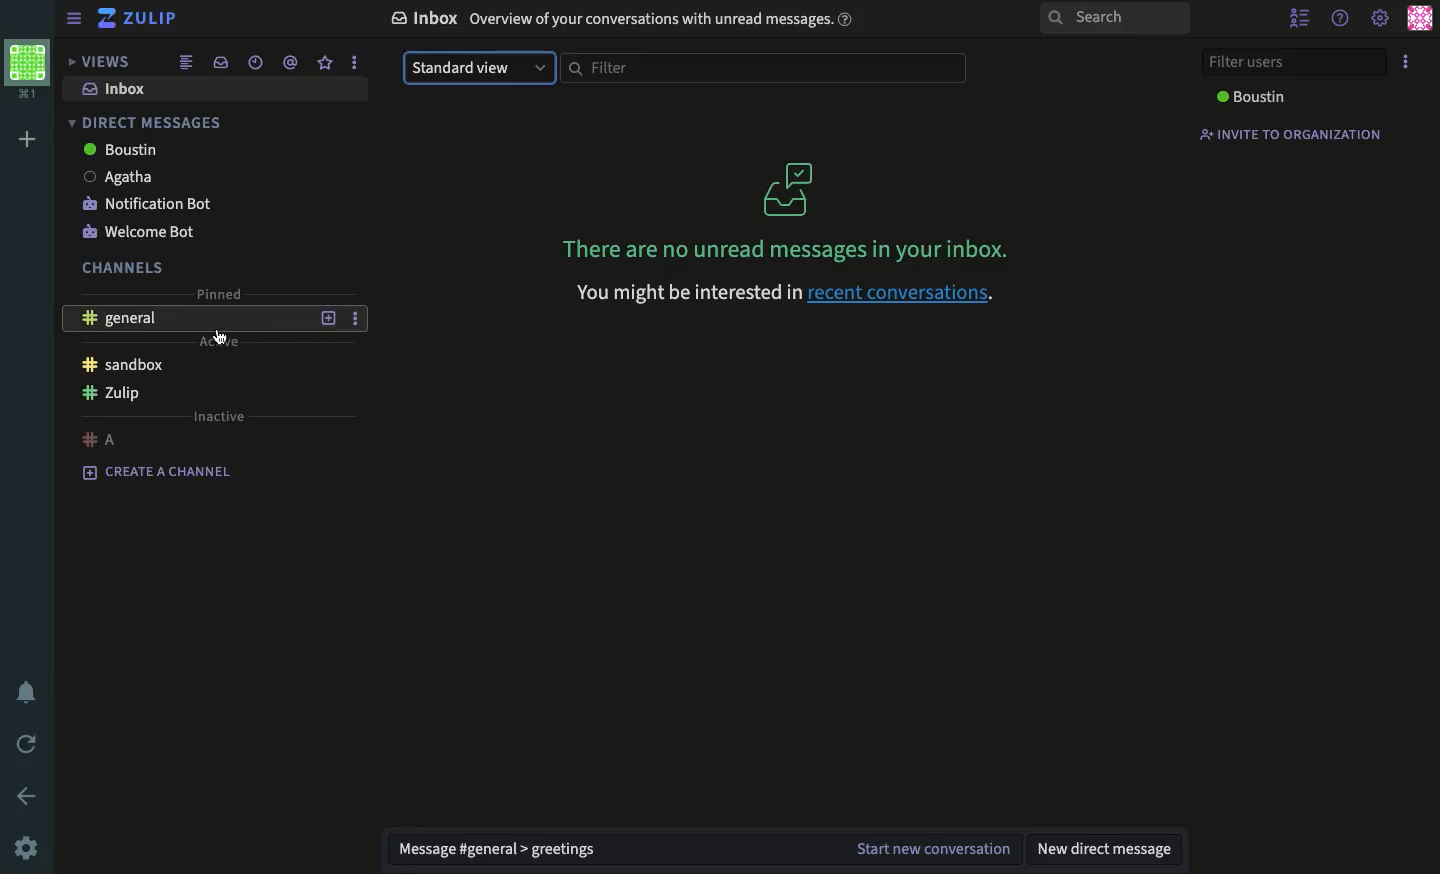 This screenshot has height=874, width=1440. I want to click on settings, so click(1381, 20).